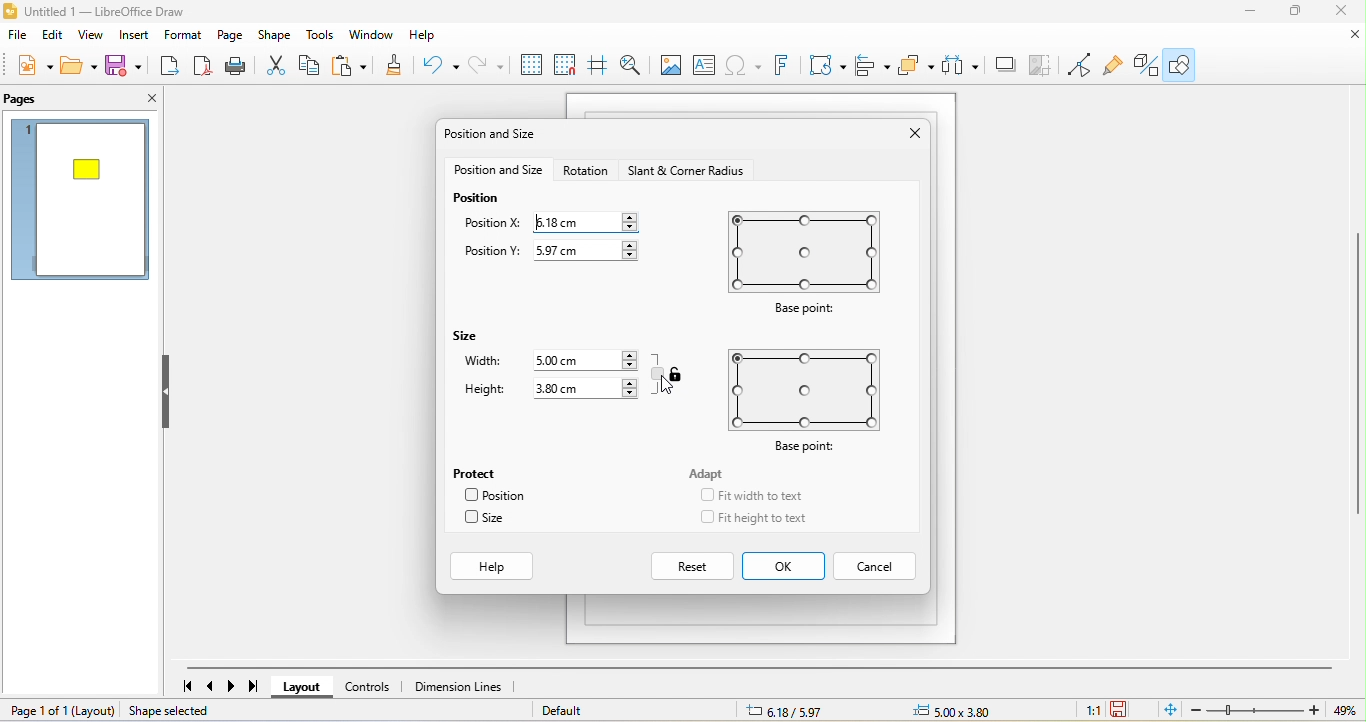 Image resolution: width=1366 pixels, height=722 pixels. What do you see at coordinates (678, 376) in the screenshot?
I see `aspect ratio unlocked` at bounding box center [678, 376].